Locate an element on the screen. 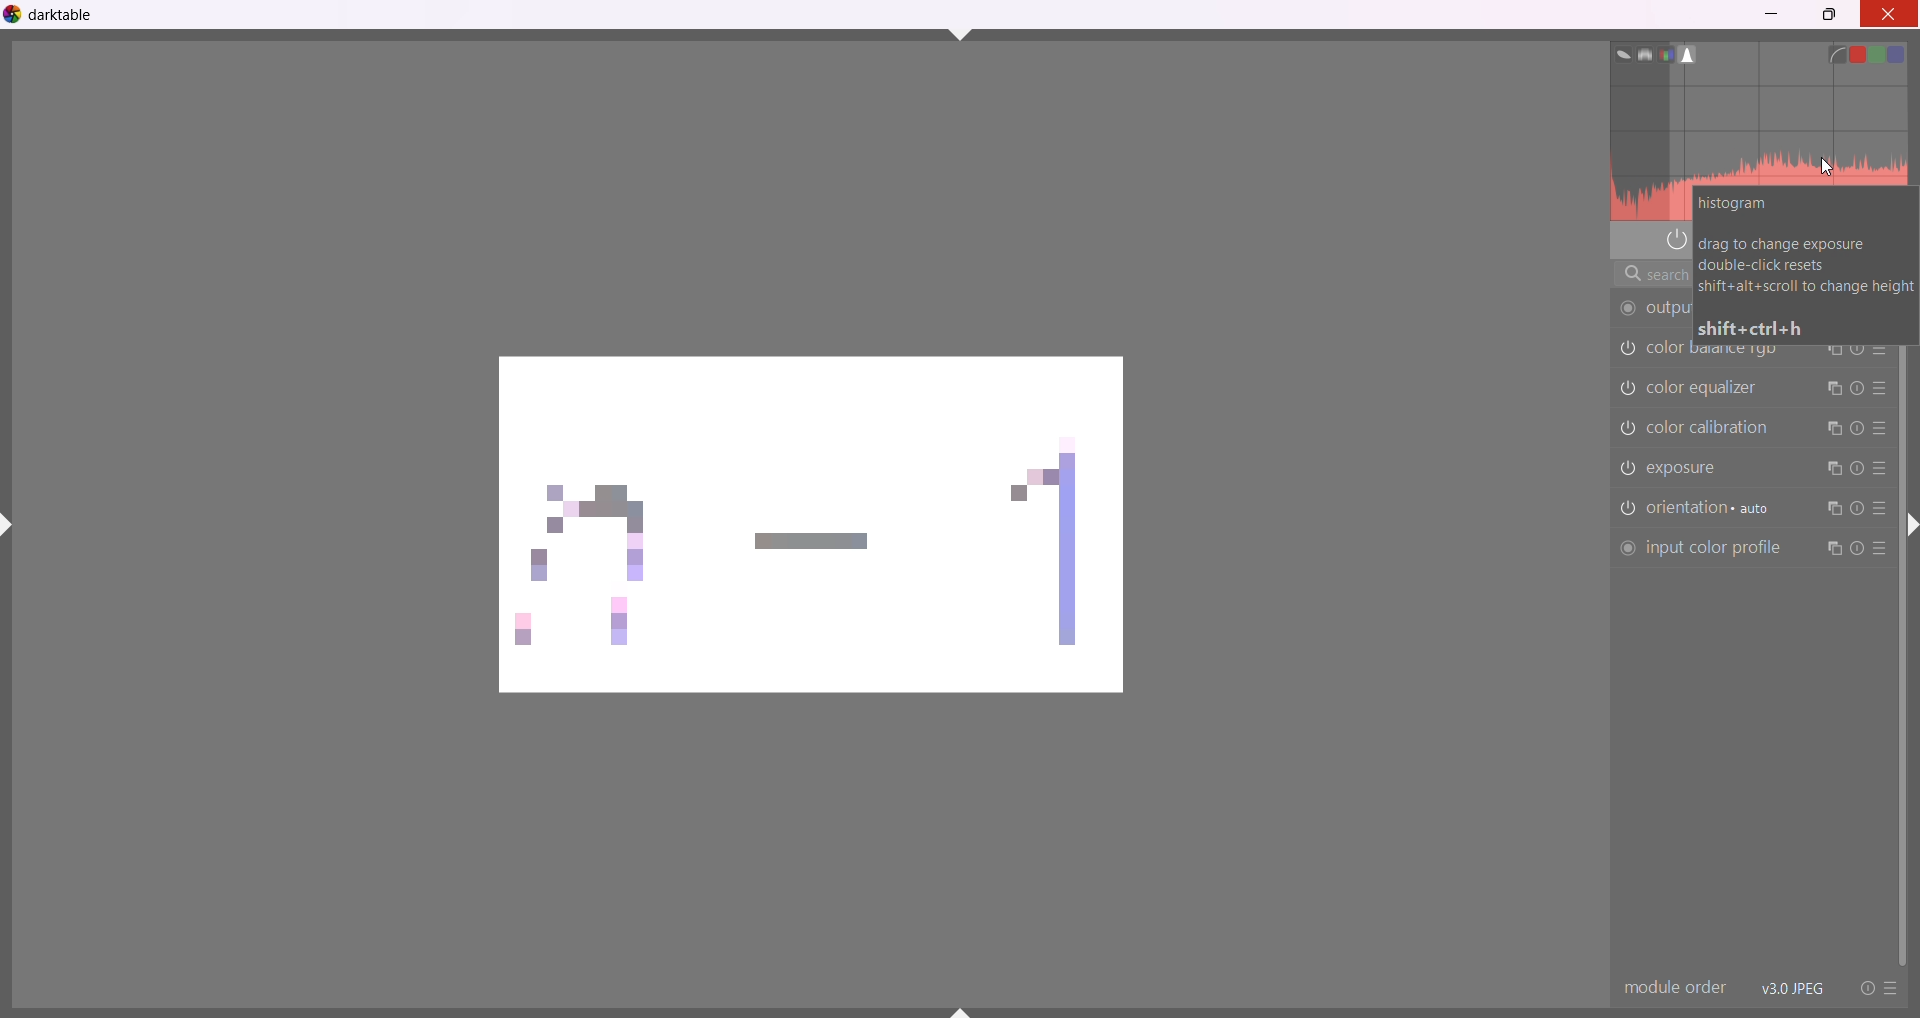  reset parameters is located at coordinates (1858, 430).